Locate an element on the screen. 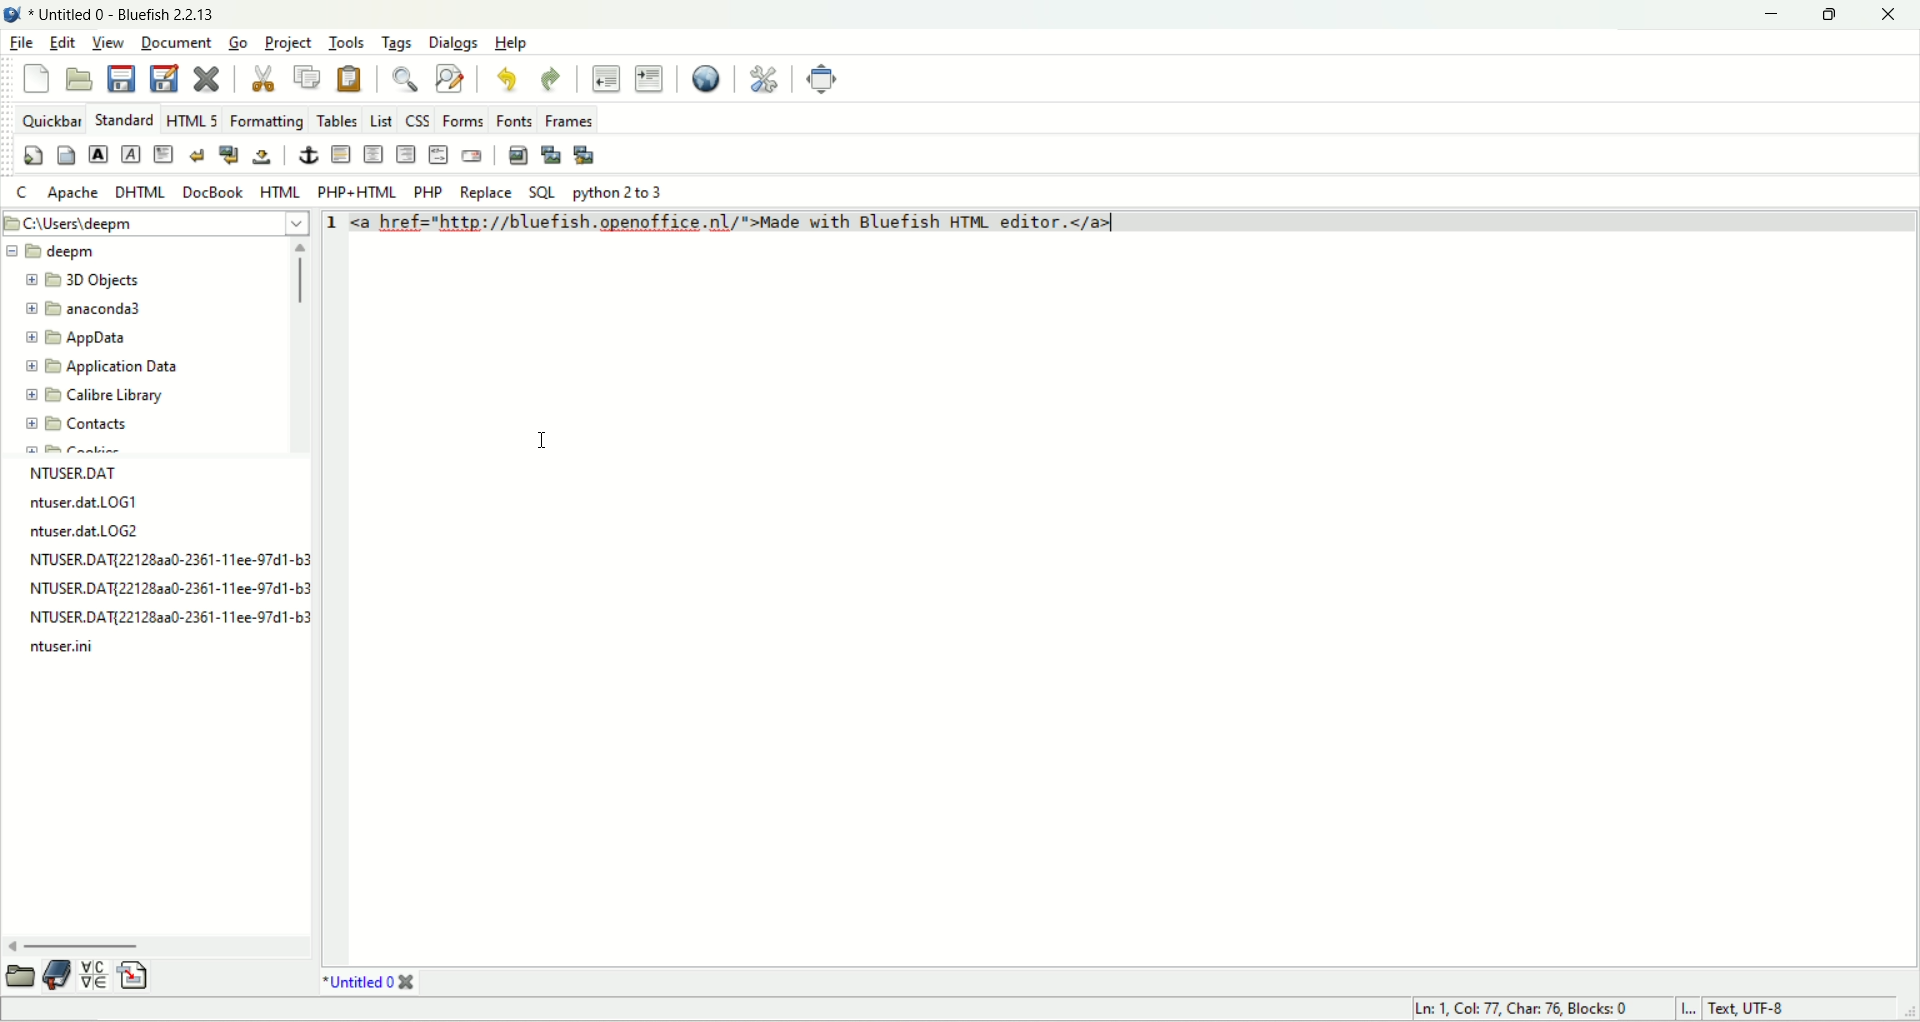 Image resolution: width=1920 pixels, height=1022 pixels. right justify is located at coordinates (409, 154).